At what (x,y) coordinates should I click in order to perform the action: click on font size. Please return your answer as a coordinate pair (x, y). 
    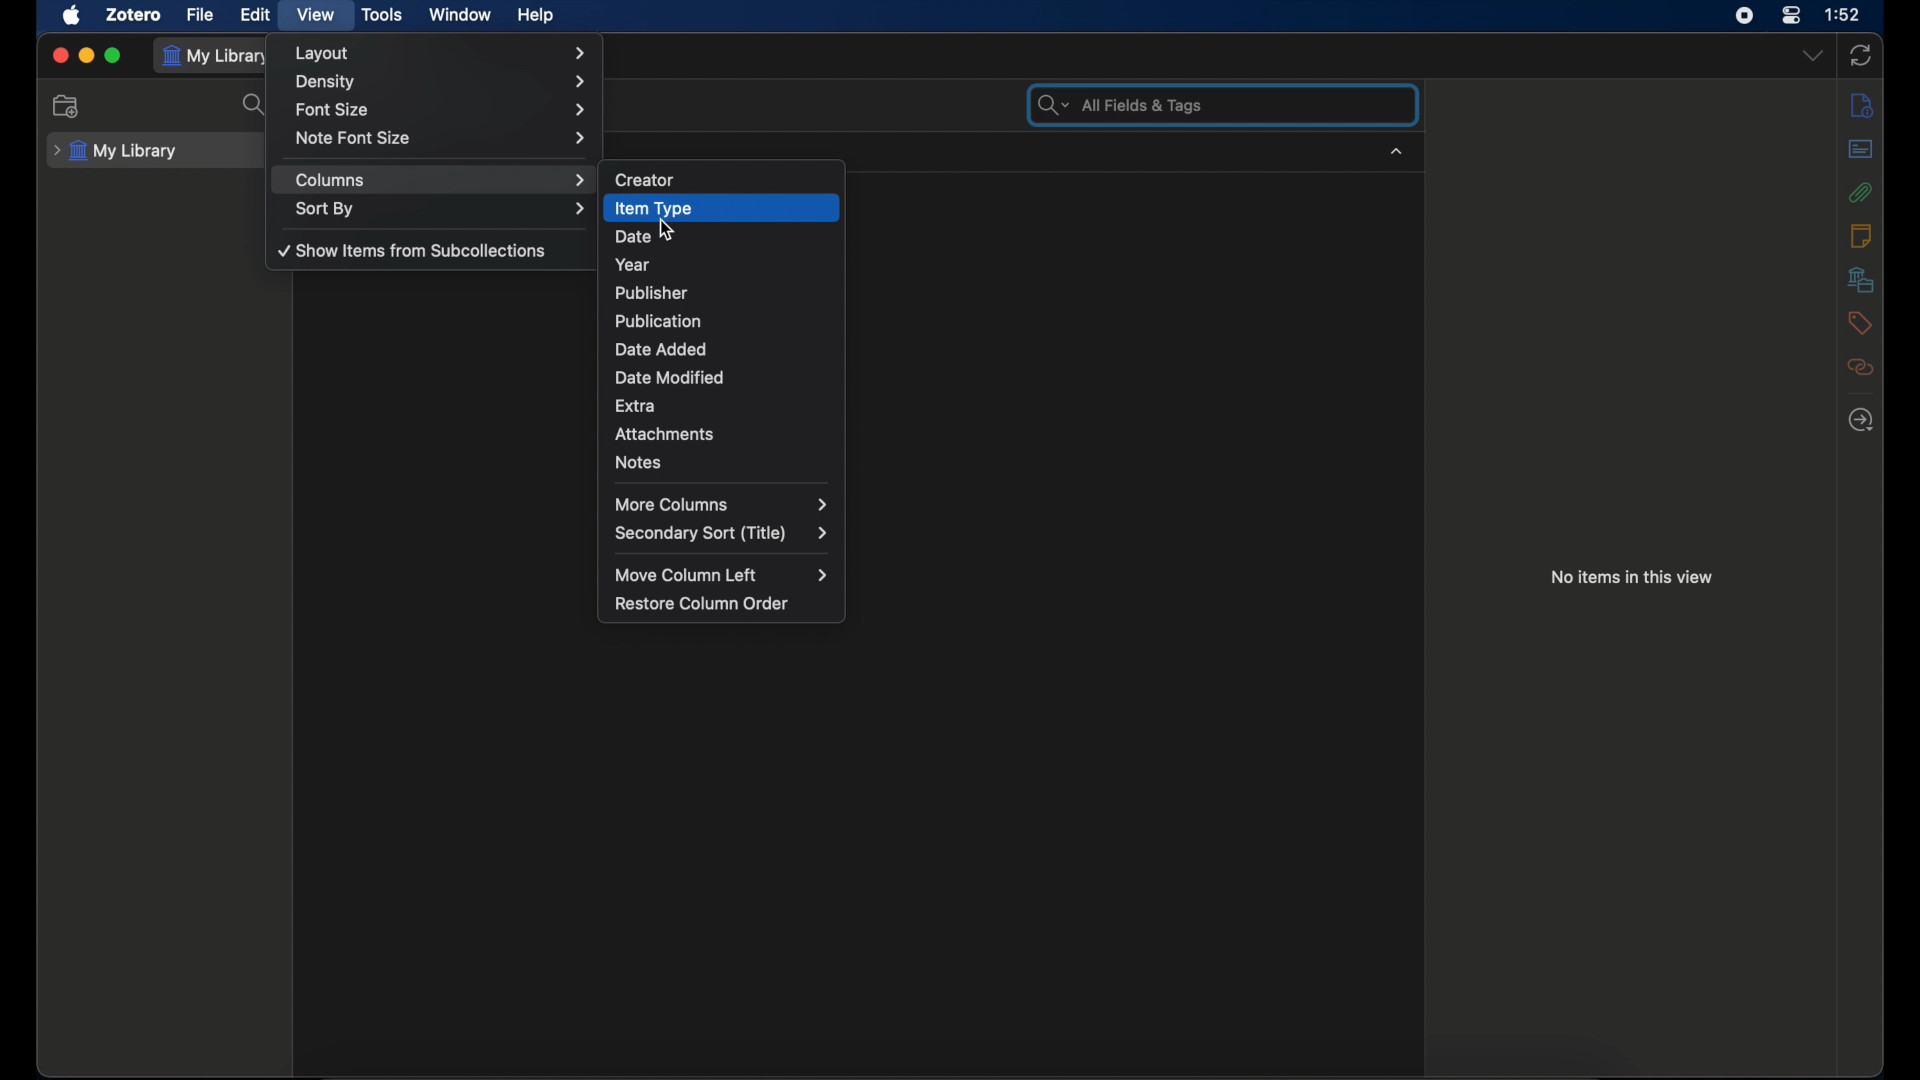
    Looking at the image, I should click on (444, 111).